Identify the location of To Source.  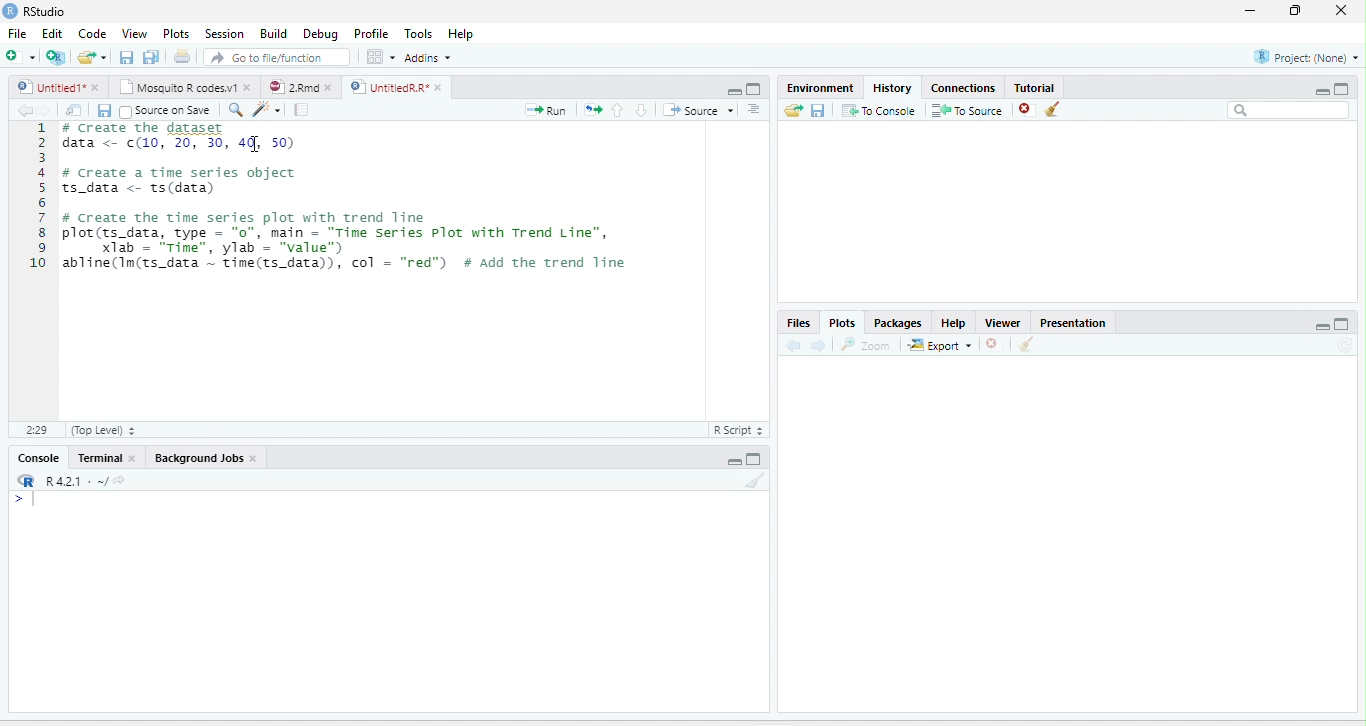
(966, 110).